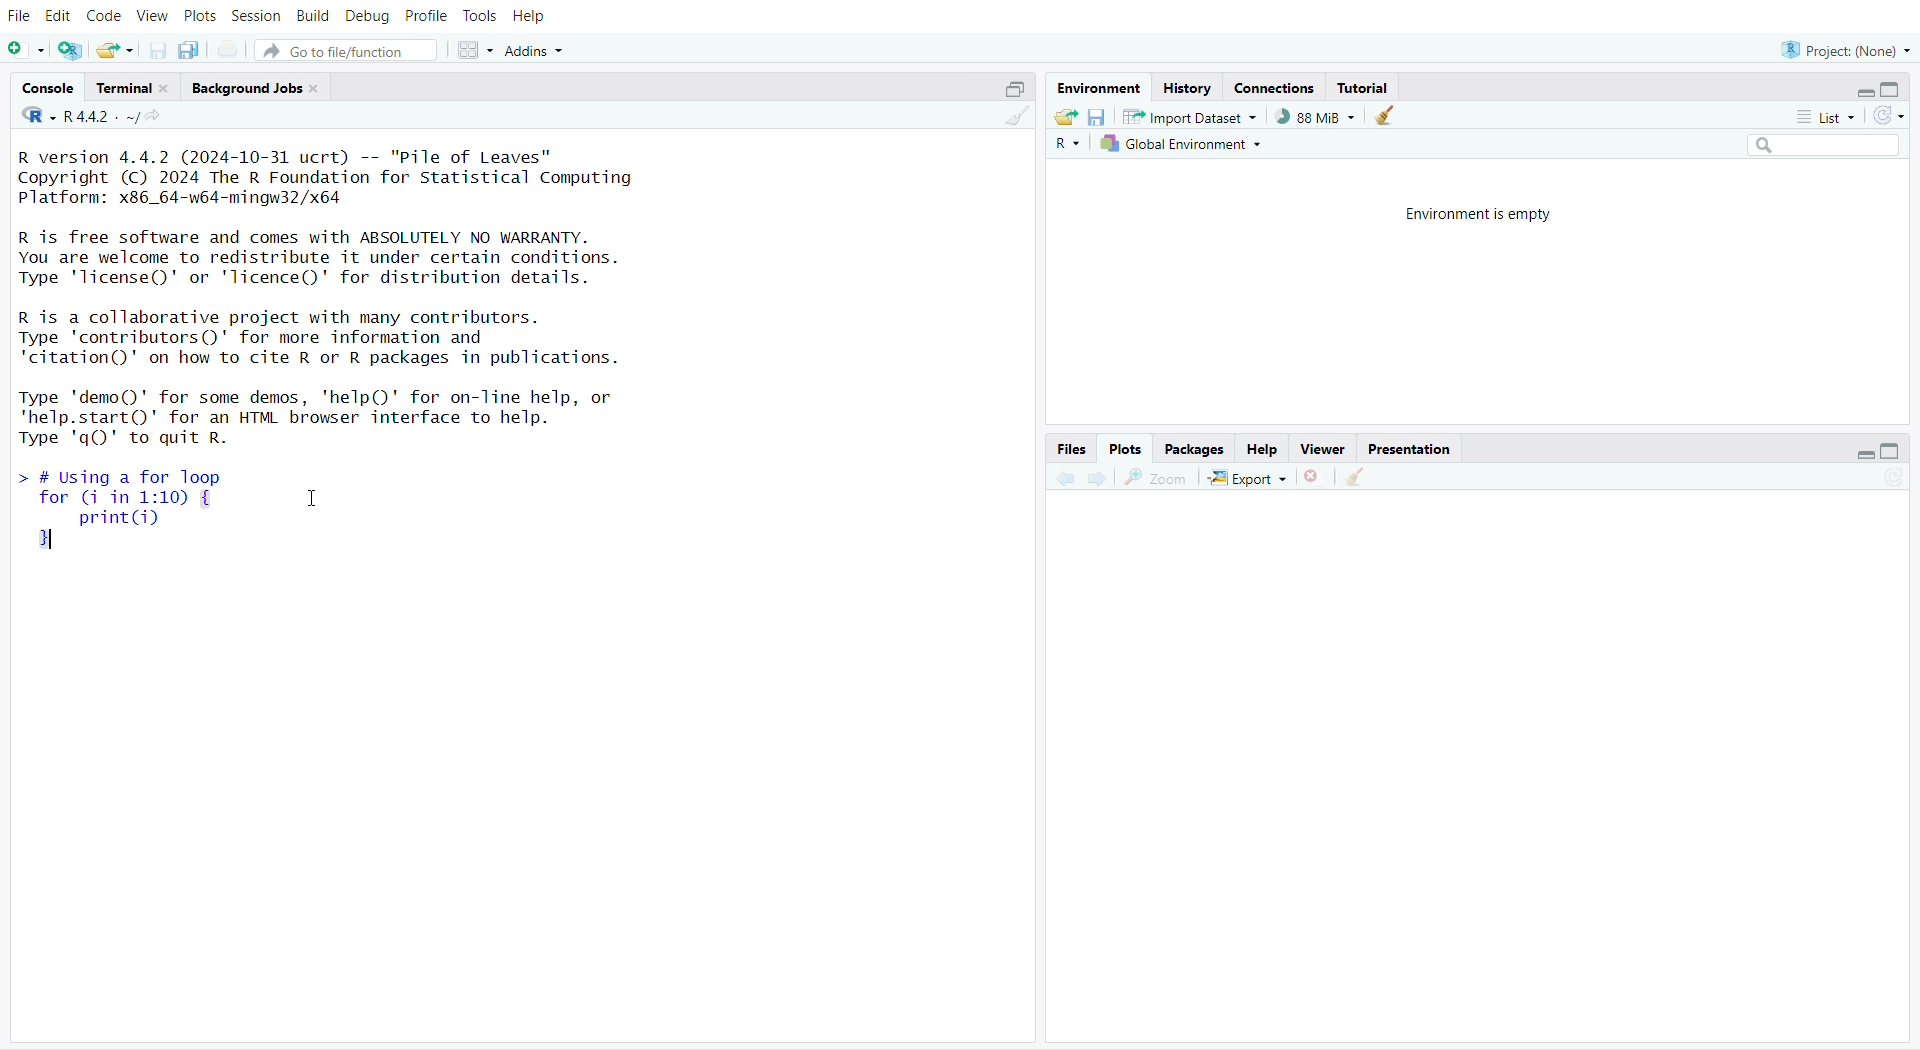 The width and height of the screenshot is (1920, 1050). Describe the element at coordinates (1066, 479) in the screenshot. I see `backward` at that location.